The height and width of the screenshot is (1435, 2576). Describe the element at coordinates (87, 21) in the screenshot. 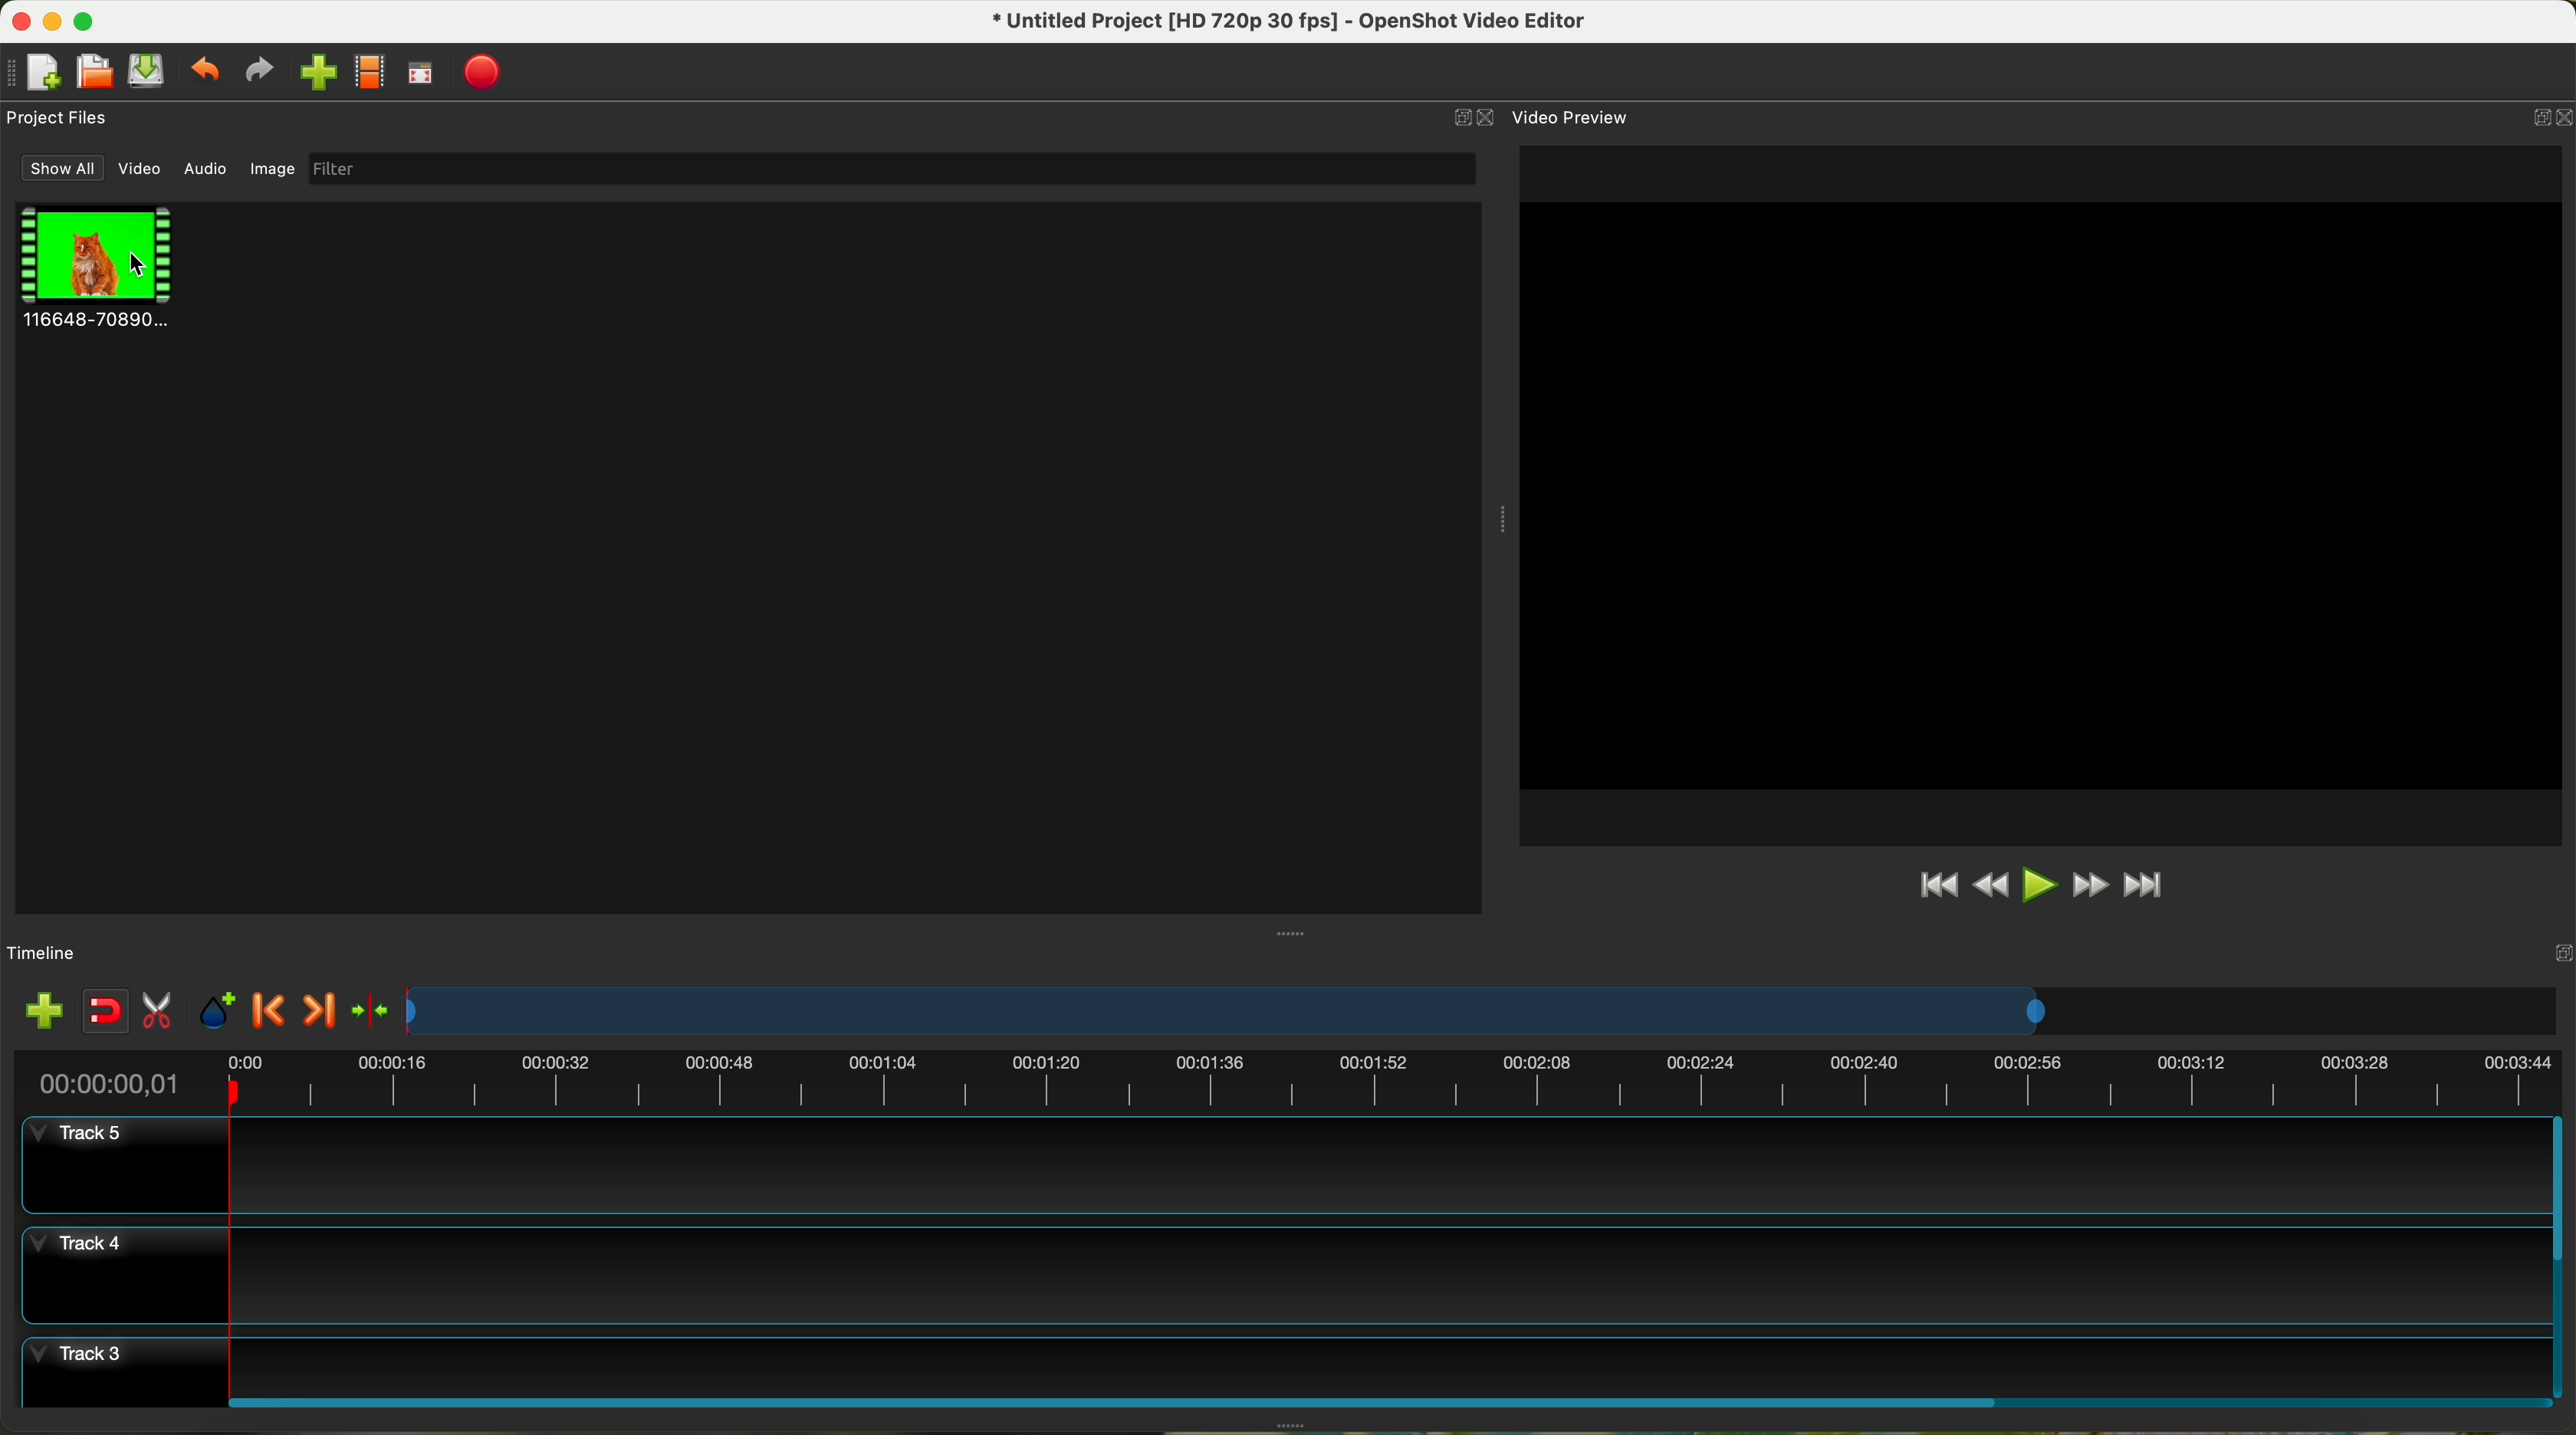

I see `maximize program` at that location.